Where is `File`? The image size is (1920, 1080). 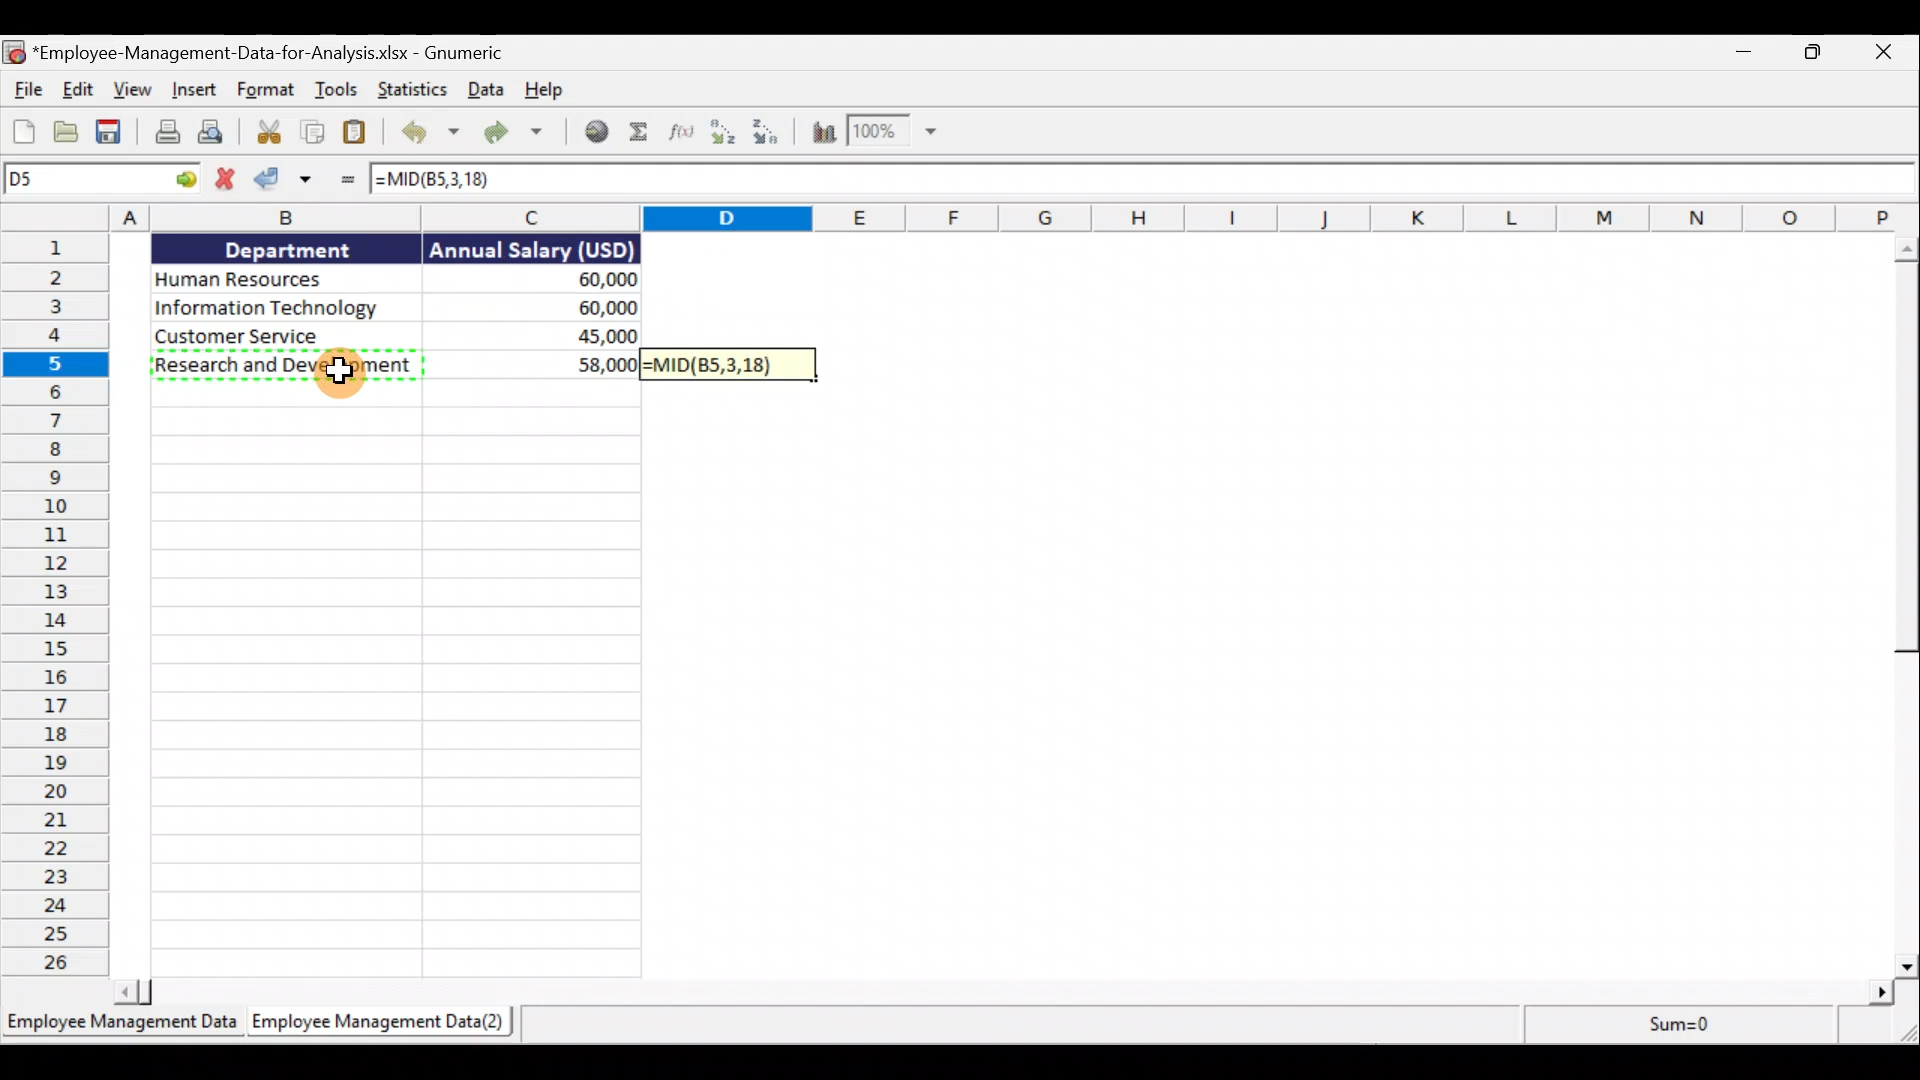 File is located at coordinates (25, 88).